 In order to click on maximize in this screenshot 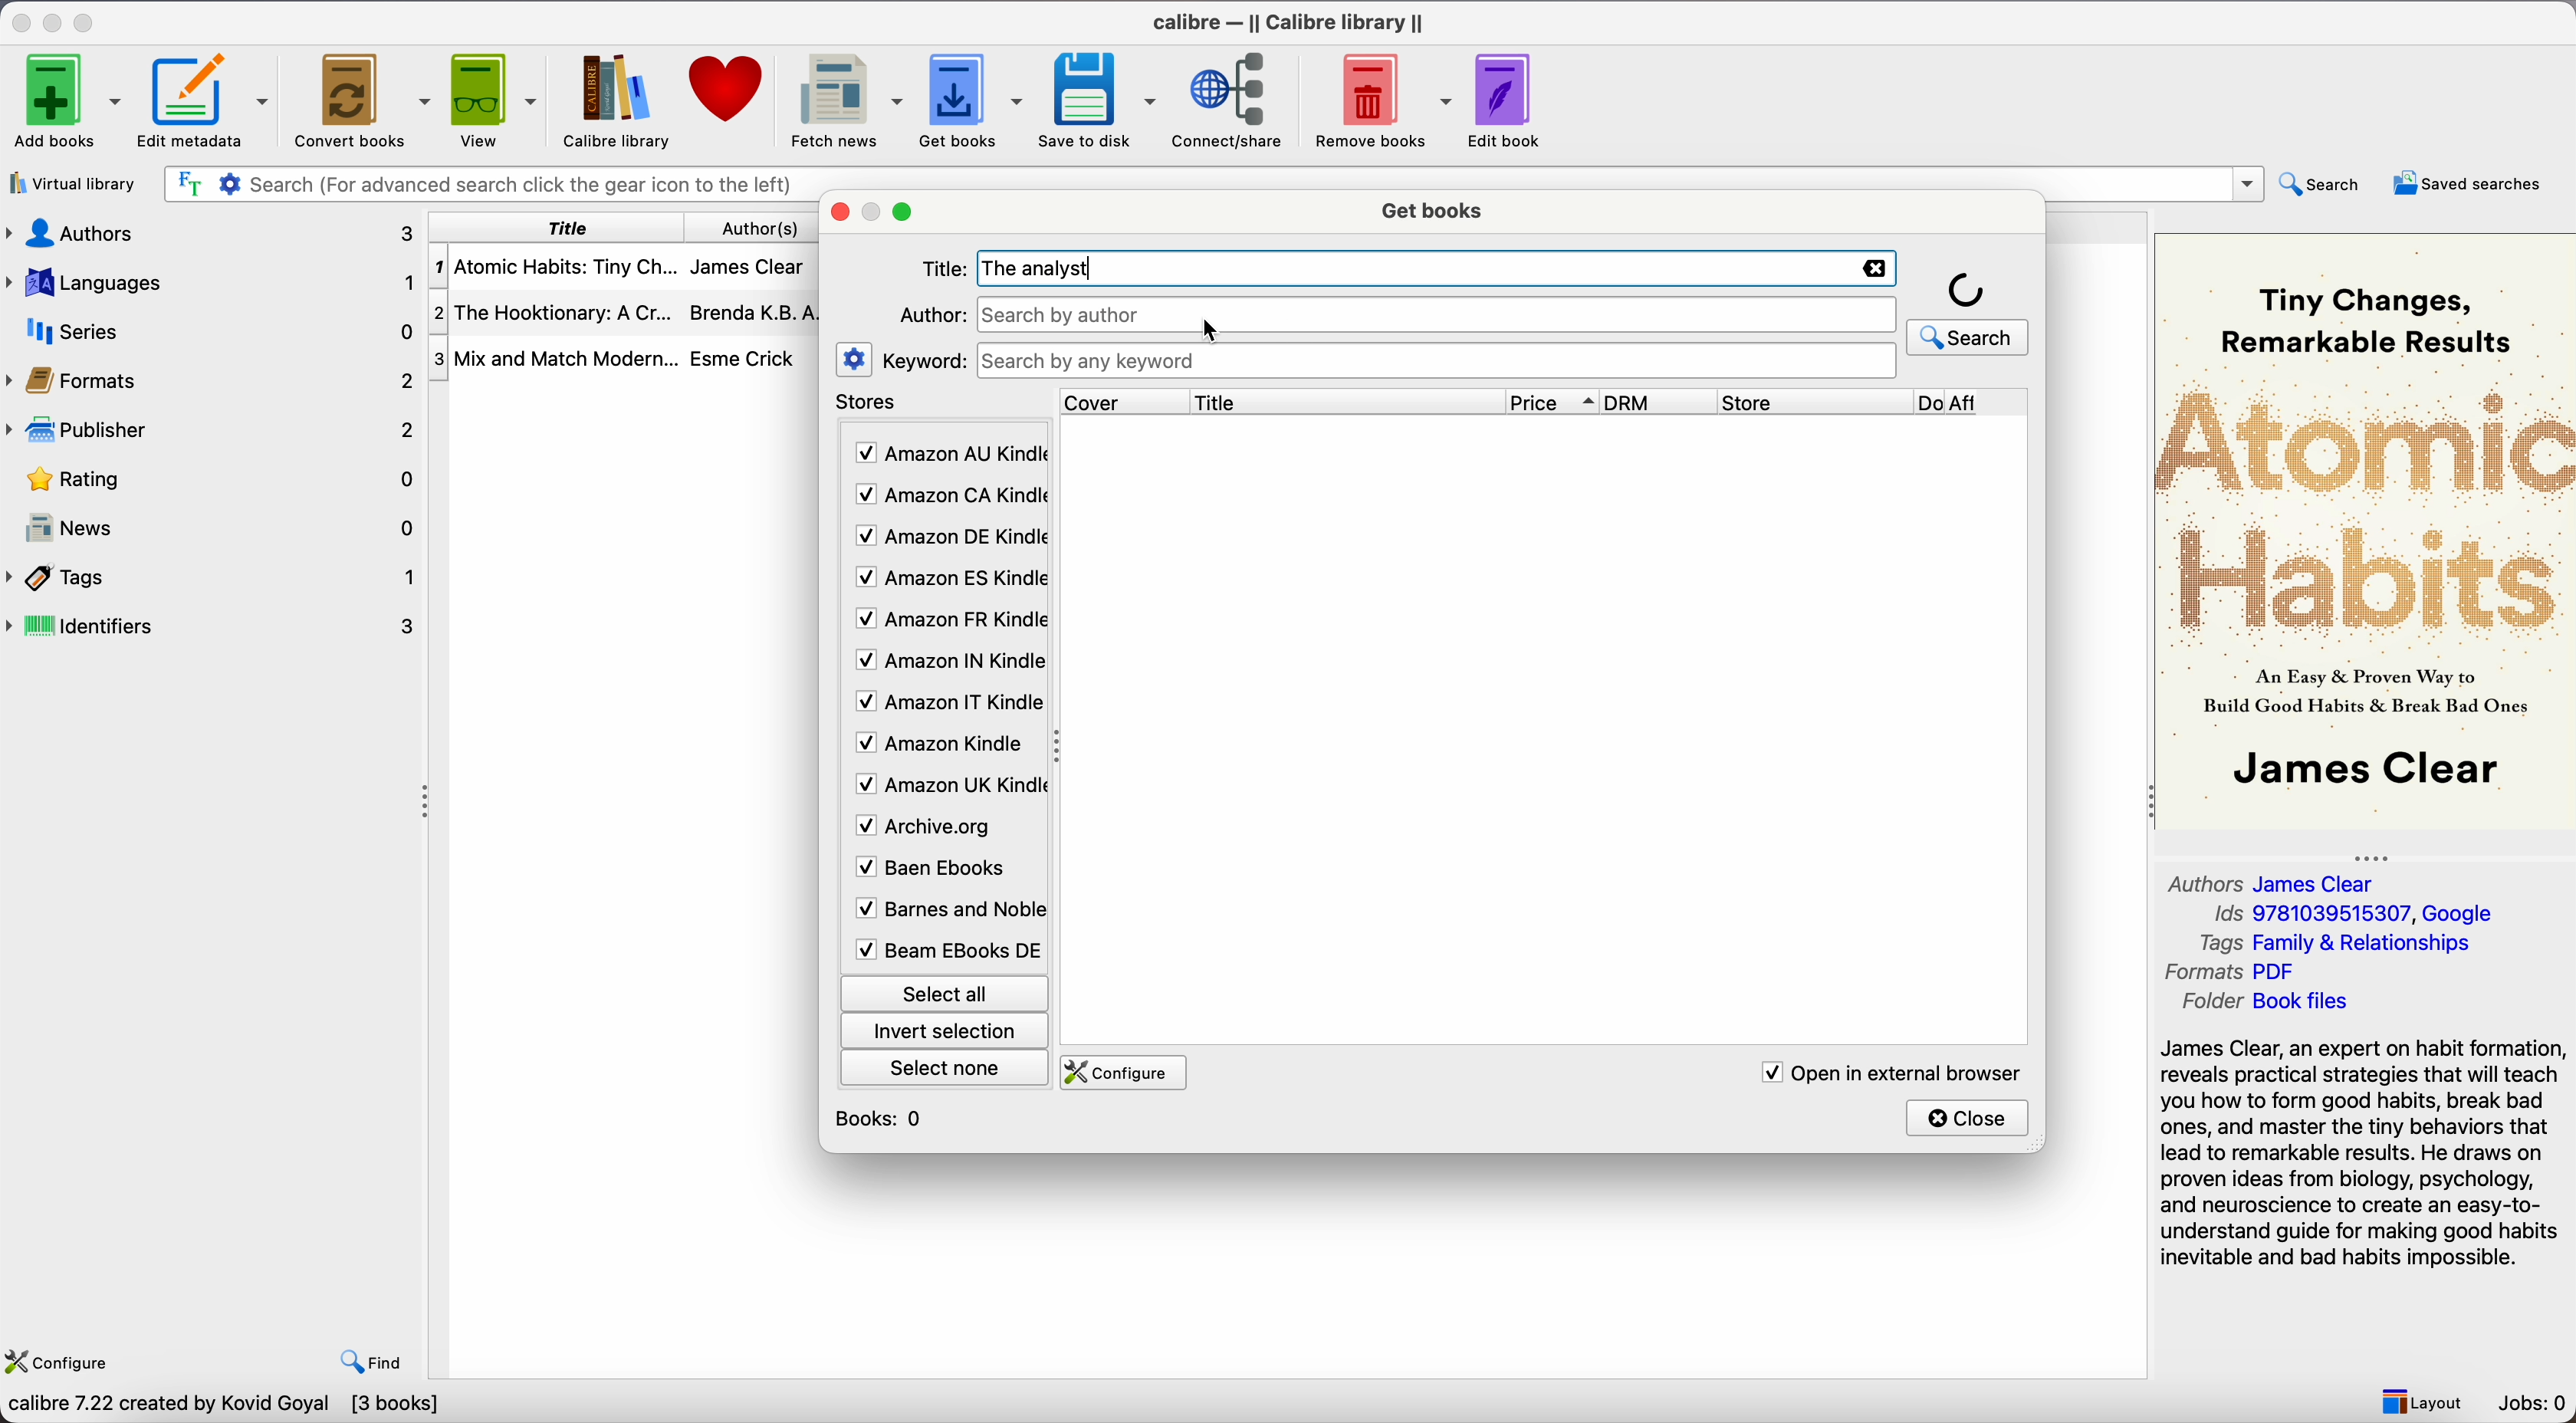, I will do `click(903, 215)`.